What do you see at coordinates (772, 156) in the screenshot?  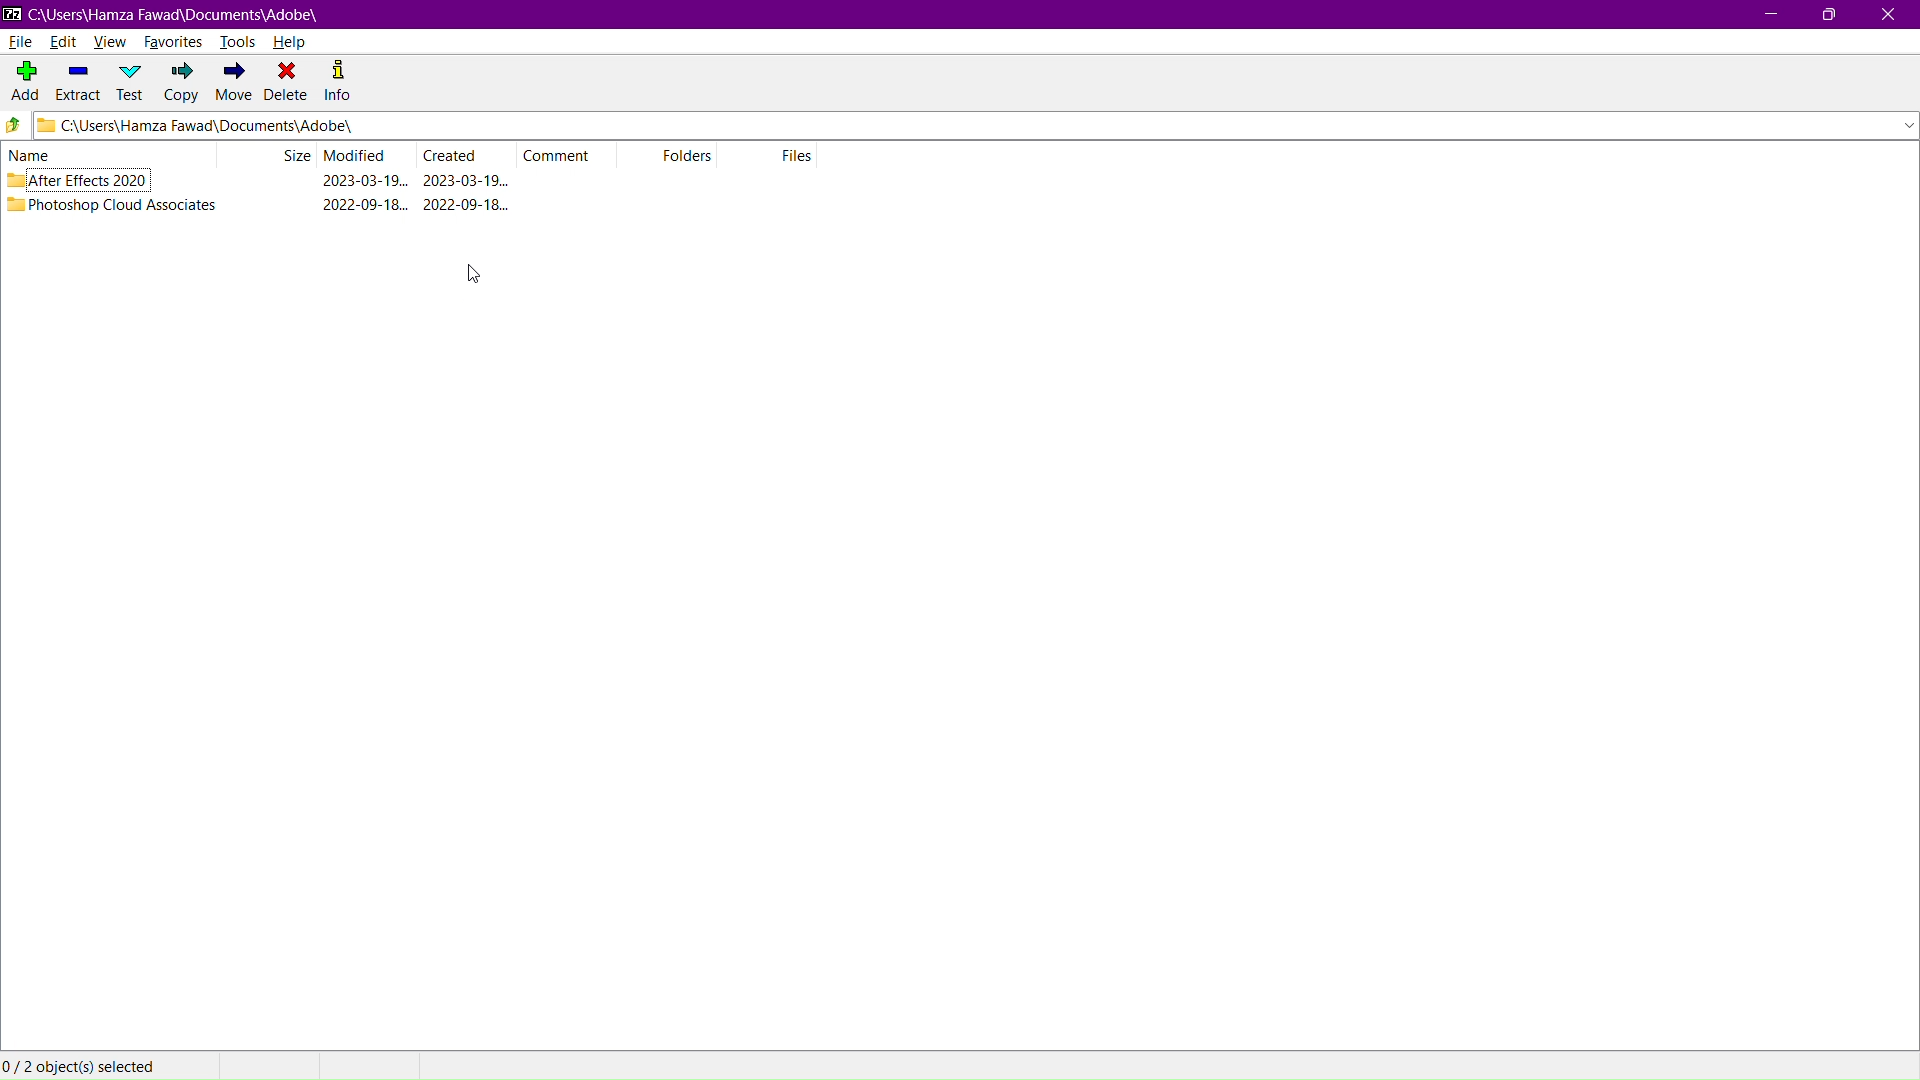 I see `Files` at bounding box center [772, 156].